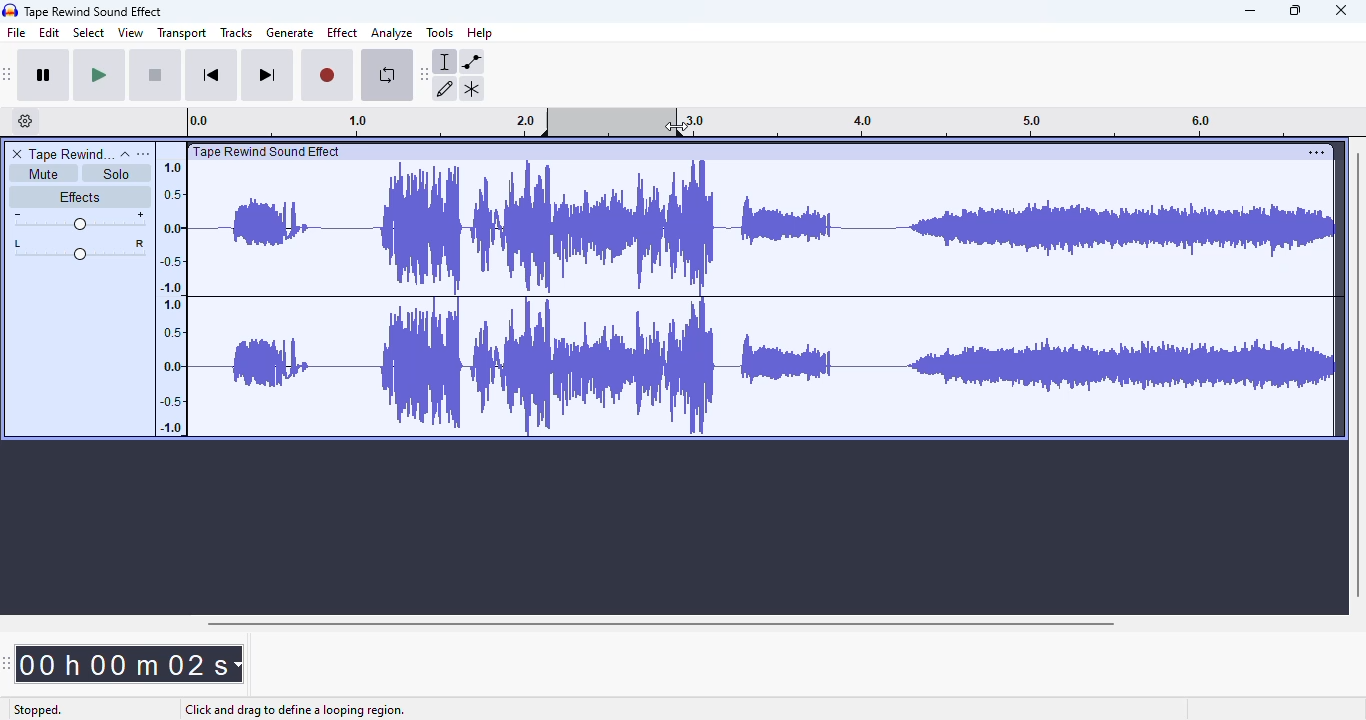 This screenshot has width=1366, height=720. What do you see at coordinates (472, 62) in the screenshot?
I see `envelope tool` at bounding box center [472, 62].